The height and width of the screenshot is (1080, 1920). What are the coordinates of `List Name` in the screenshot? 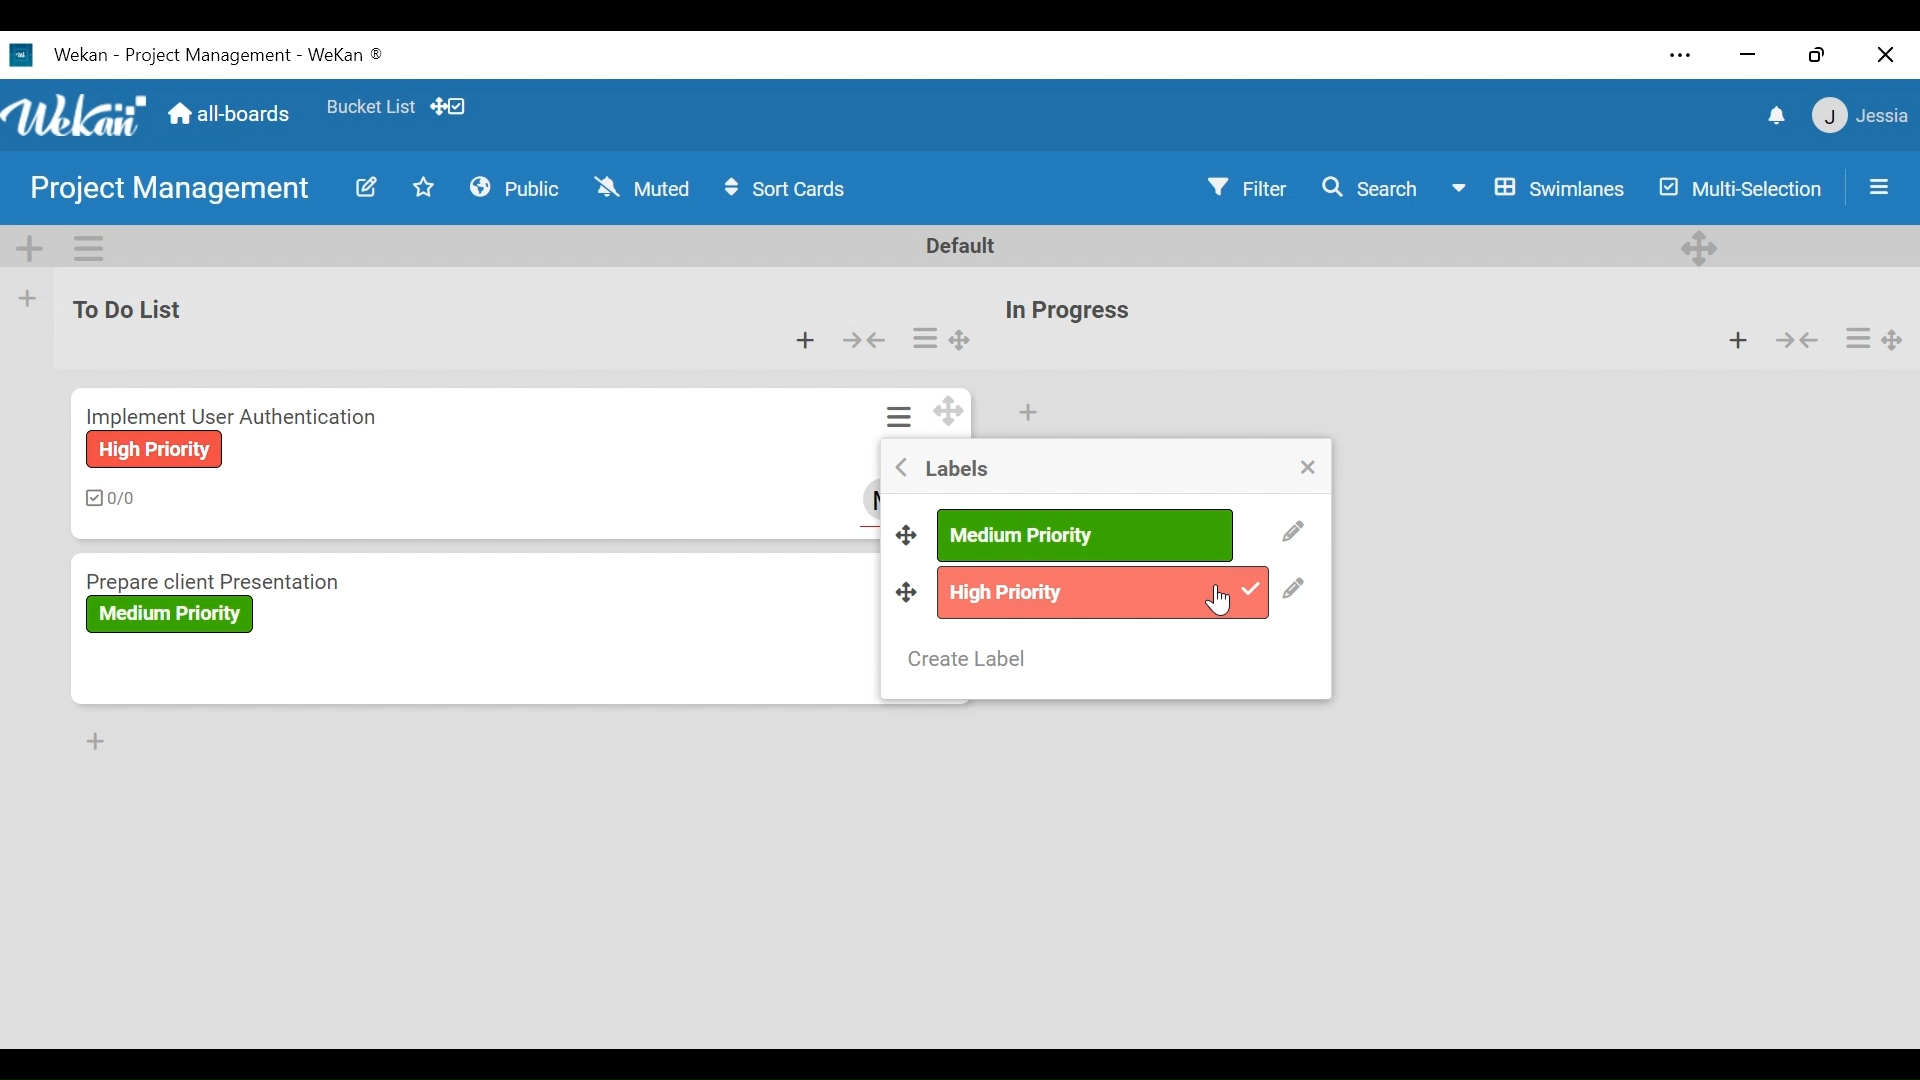 It's located at (124, 309).